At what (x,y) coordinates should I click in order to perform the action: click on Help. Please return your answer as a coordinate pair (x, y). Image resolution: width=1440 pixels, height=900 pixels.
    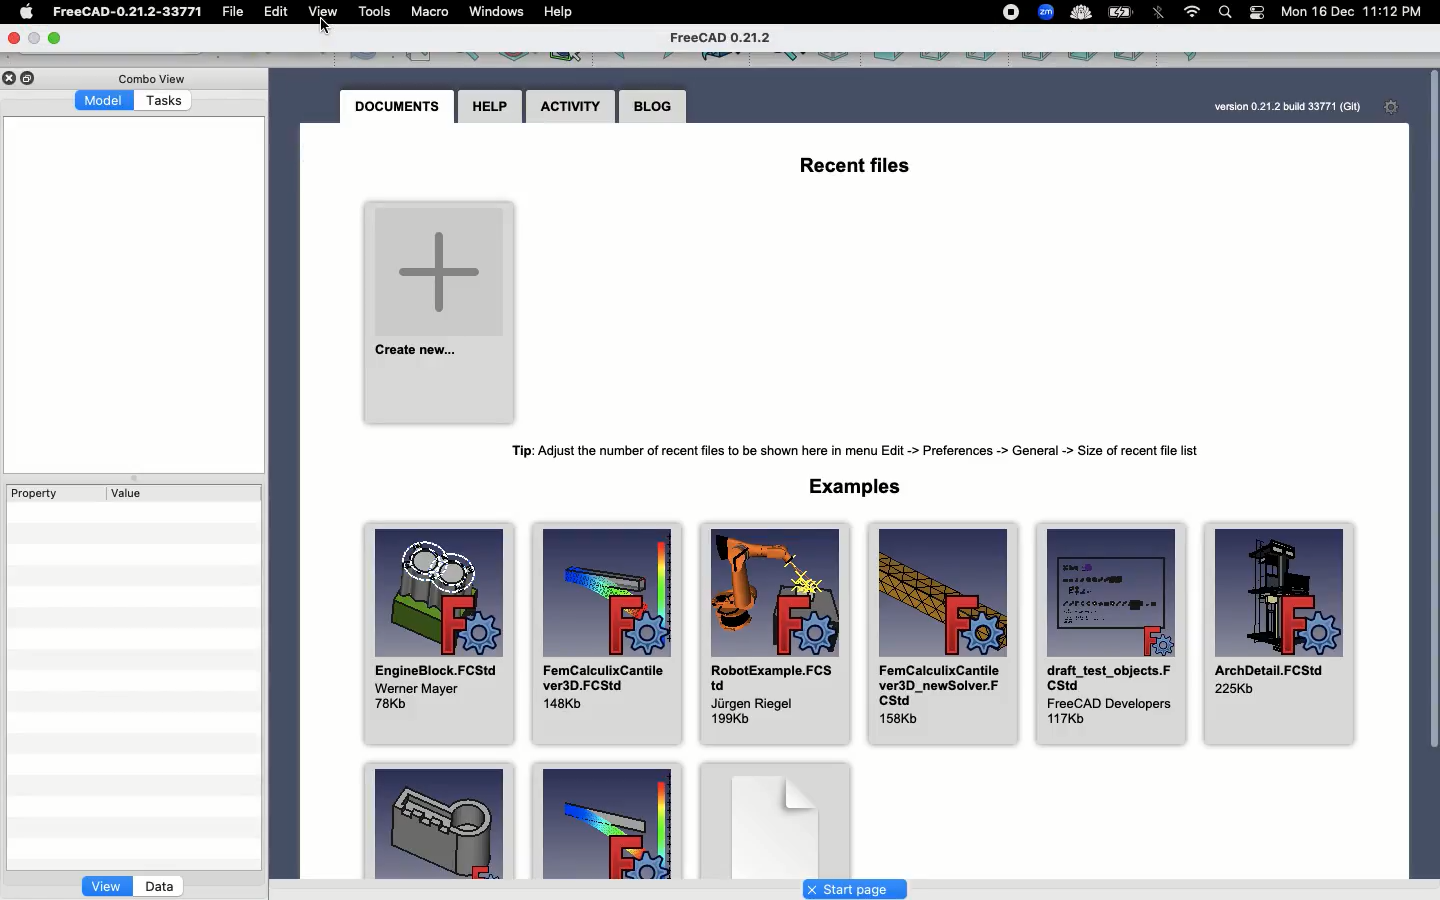
    Looking at the image, I should click on (490, 107).